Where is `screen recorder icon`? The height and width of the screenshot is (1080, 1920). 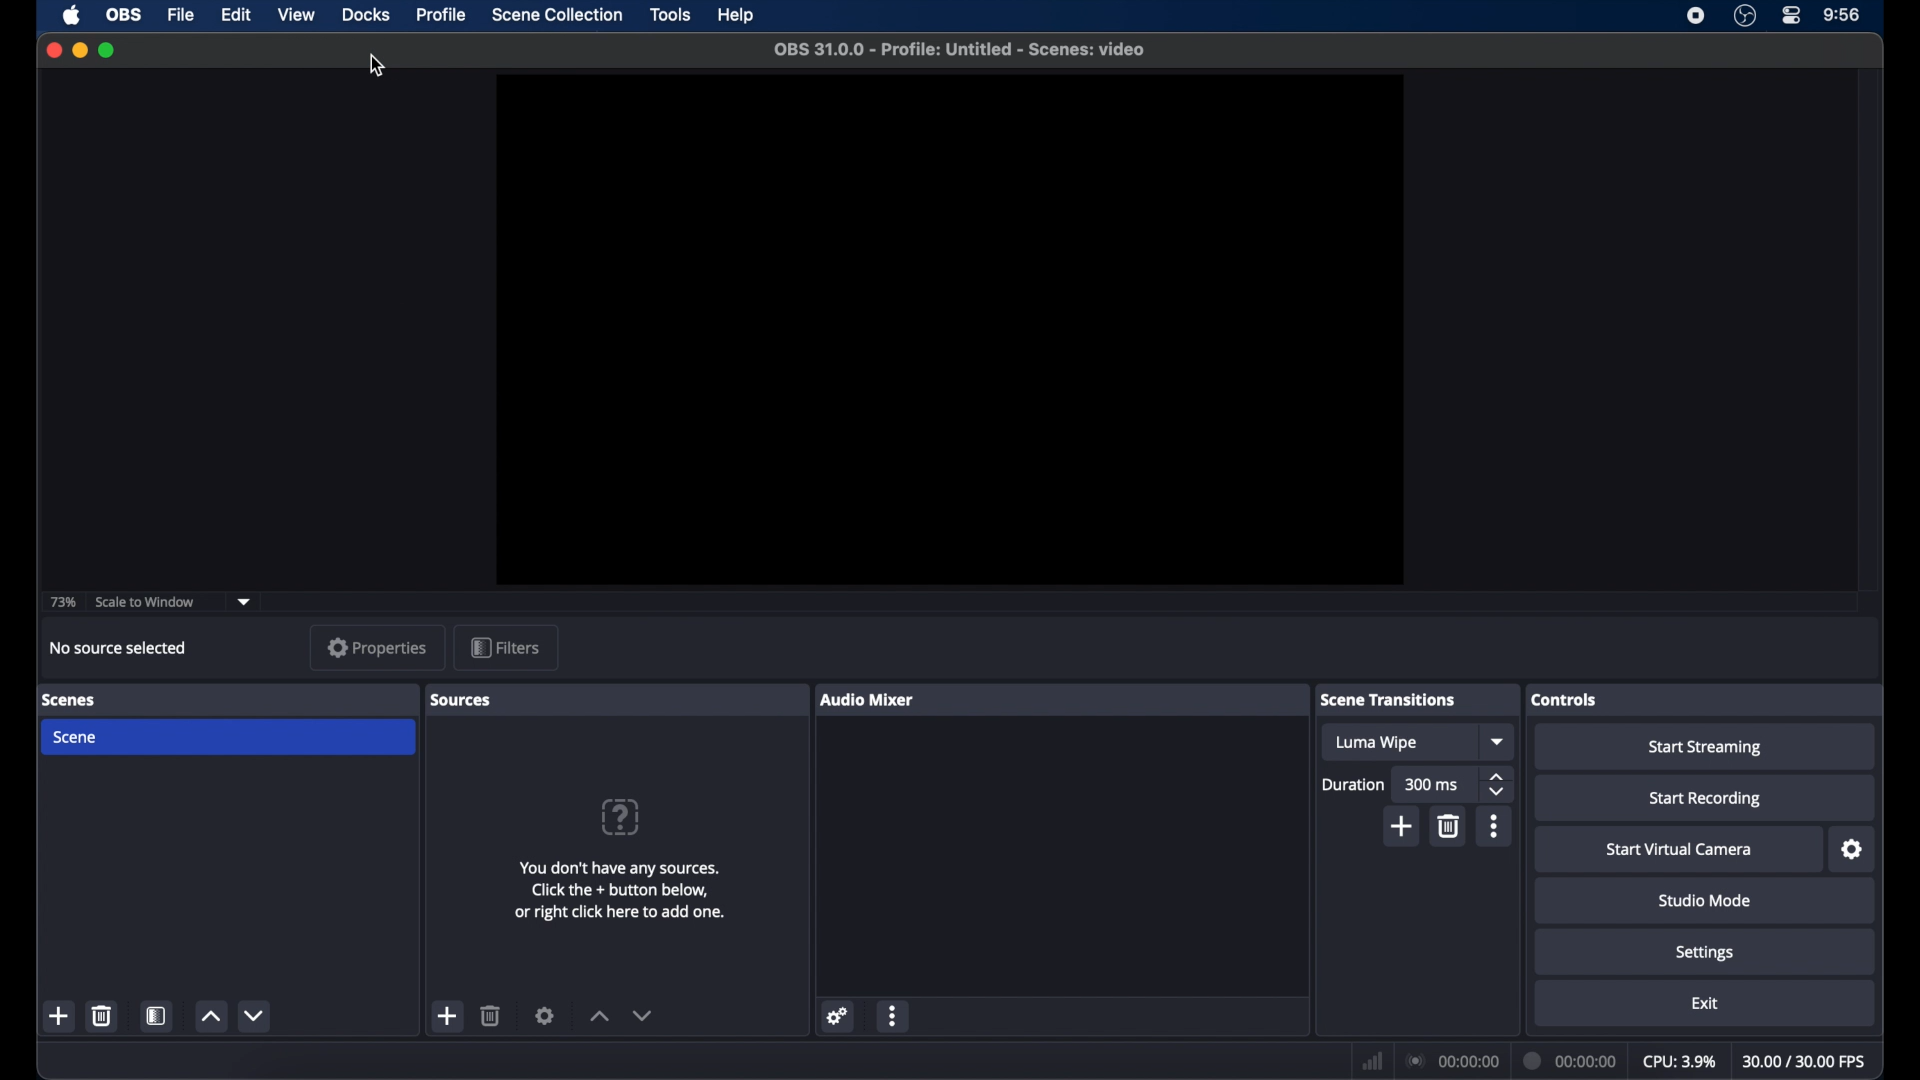 screen recorder icon is located at coordinates (1694, 15).